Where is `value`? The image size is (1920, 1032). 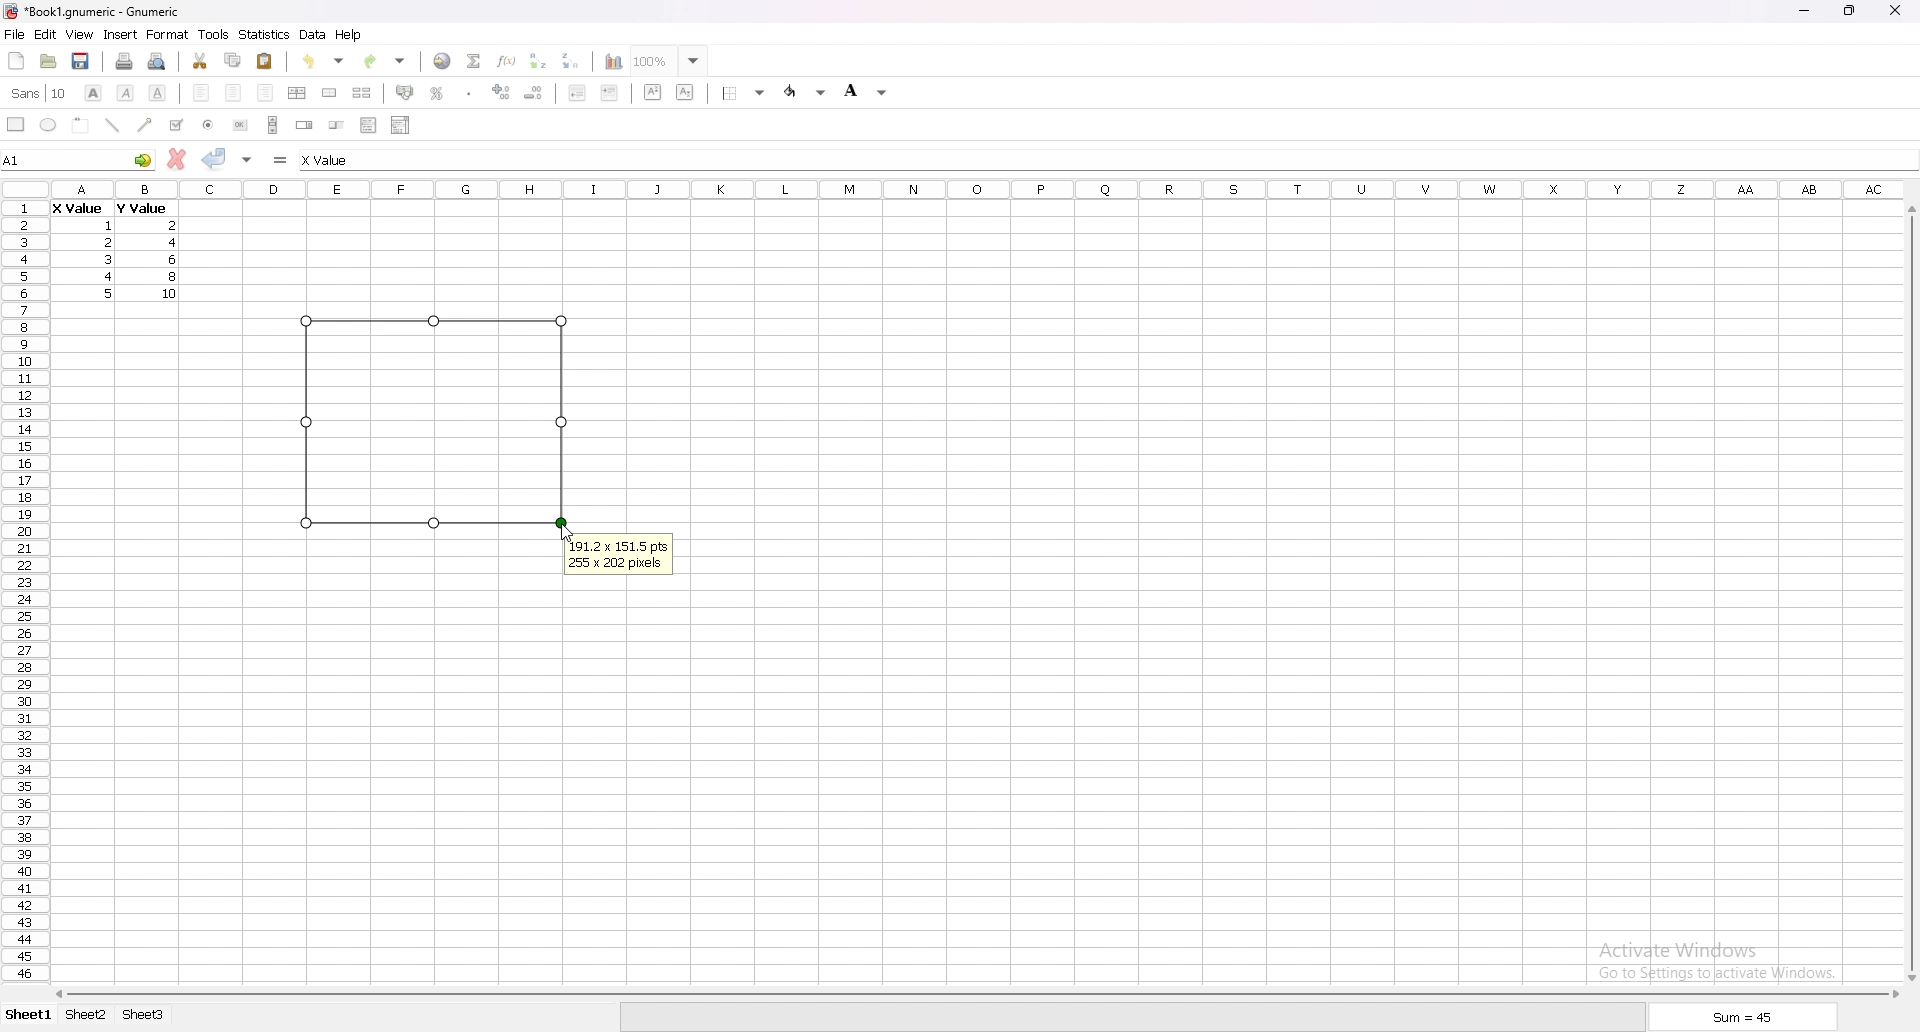 value is located at coordinates (111, 276).